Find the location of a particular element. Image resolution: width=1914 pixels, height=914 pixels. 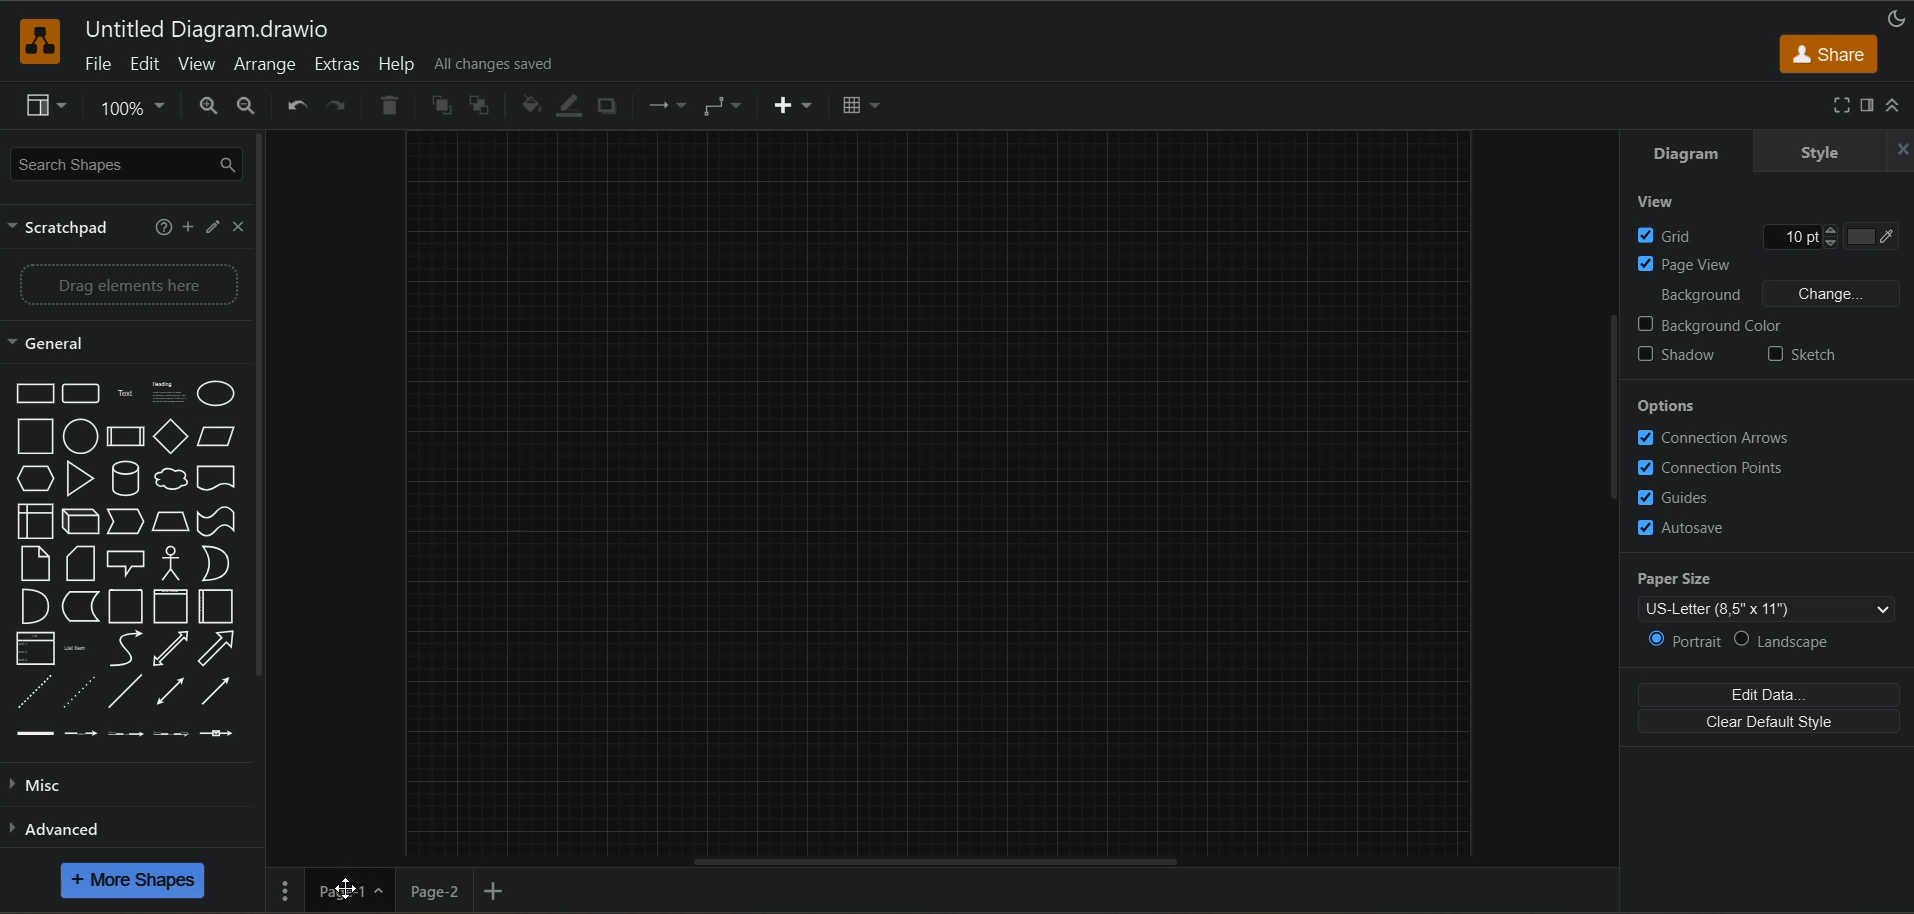

page 2 is located at coordinates (428, 894).